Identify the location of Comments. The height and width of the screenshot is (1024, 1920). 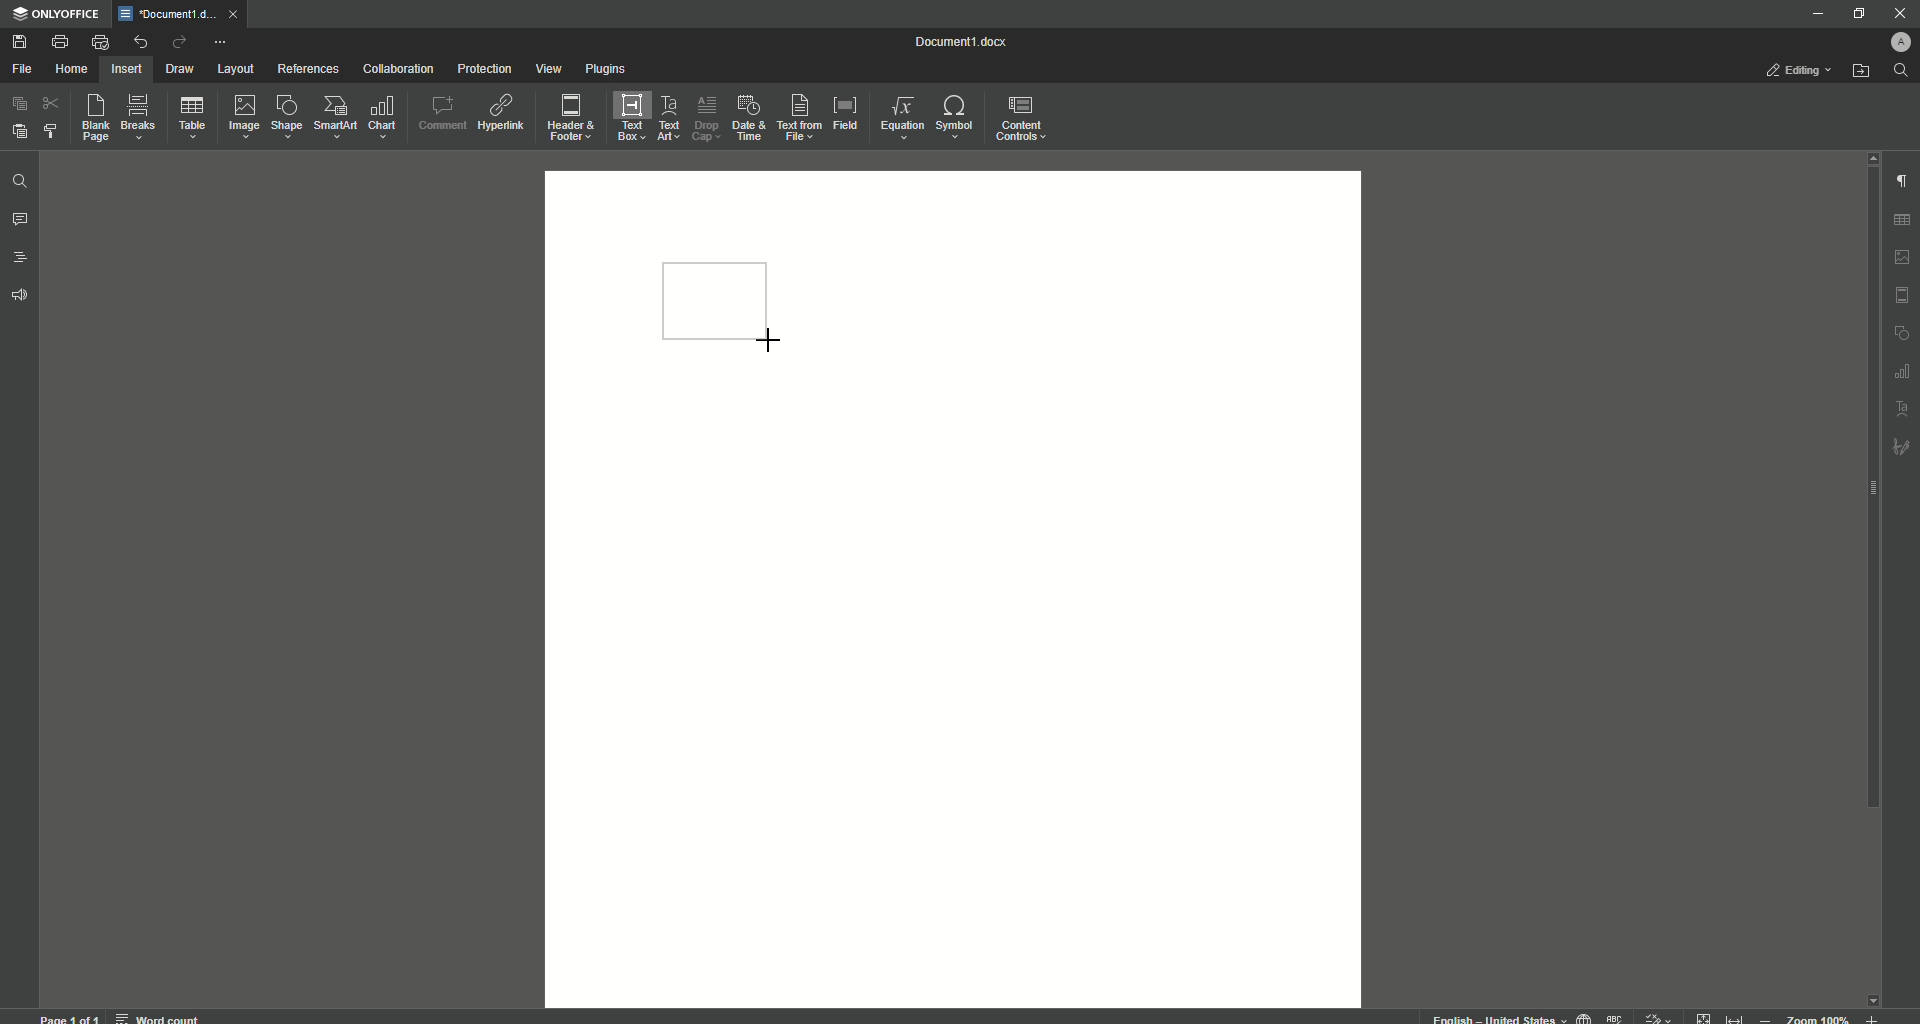
(20, 220).